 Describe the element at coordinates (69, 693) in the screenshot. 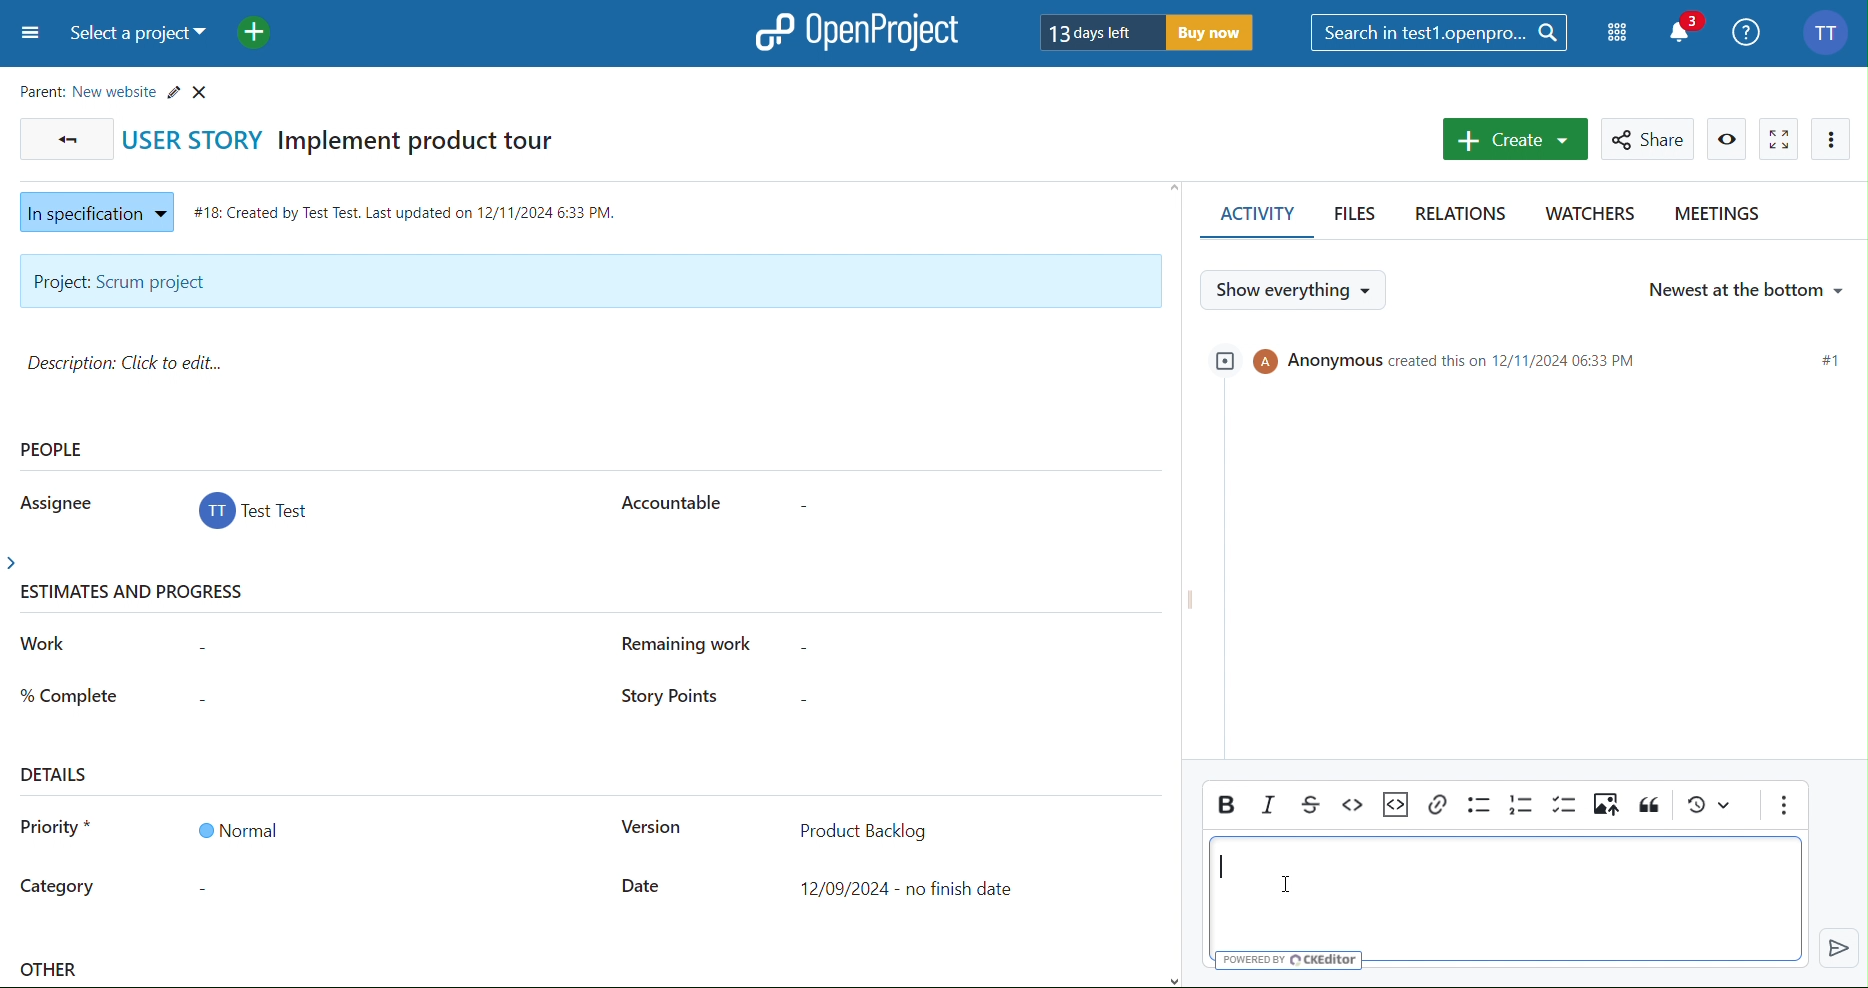

I see `% Complete` at that location.